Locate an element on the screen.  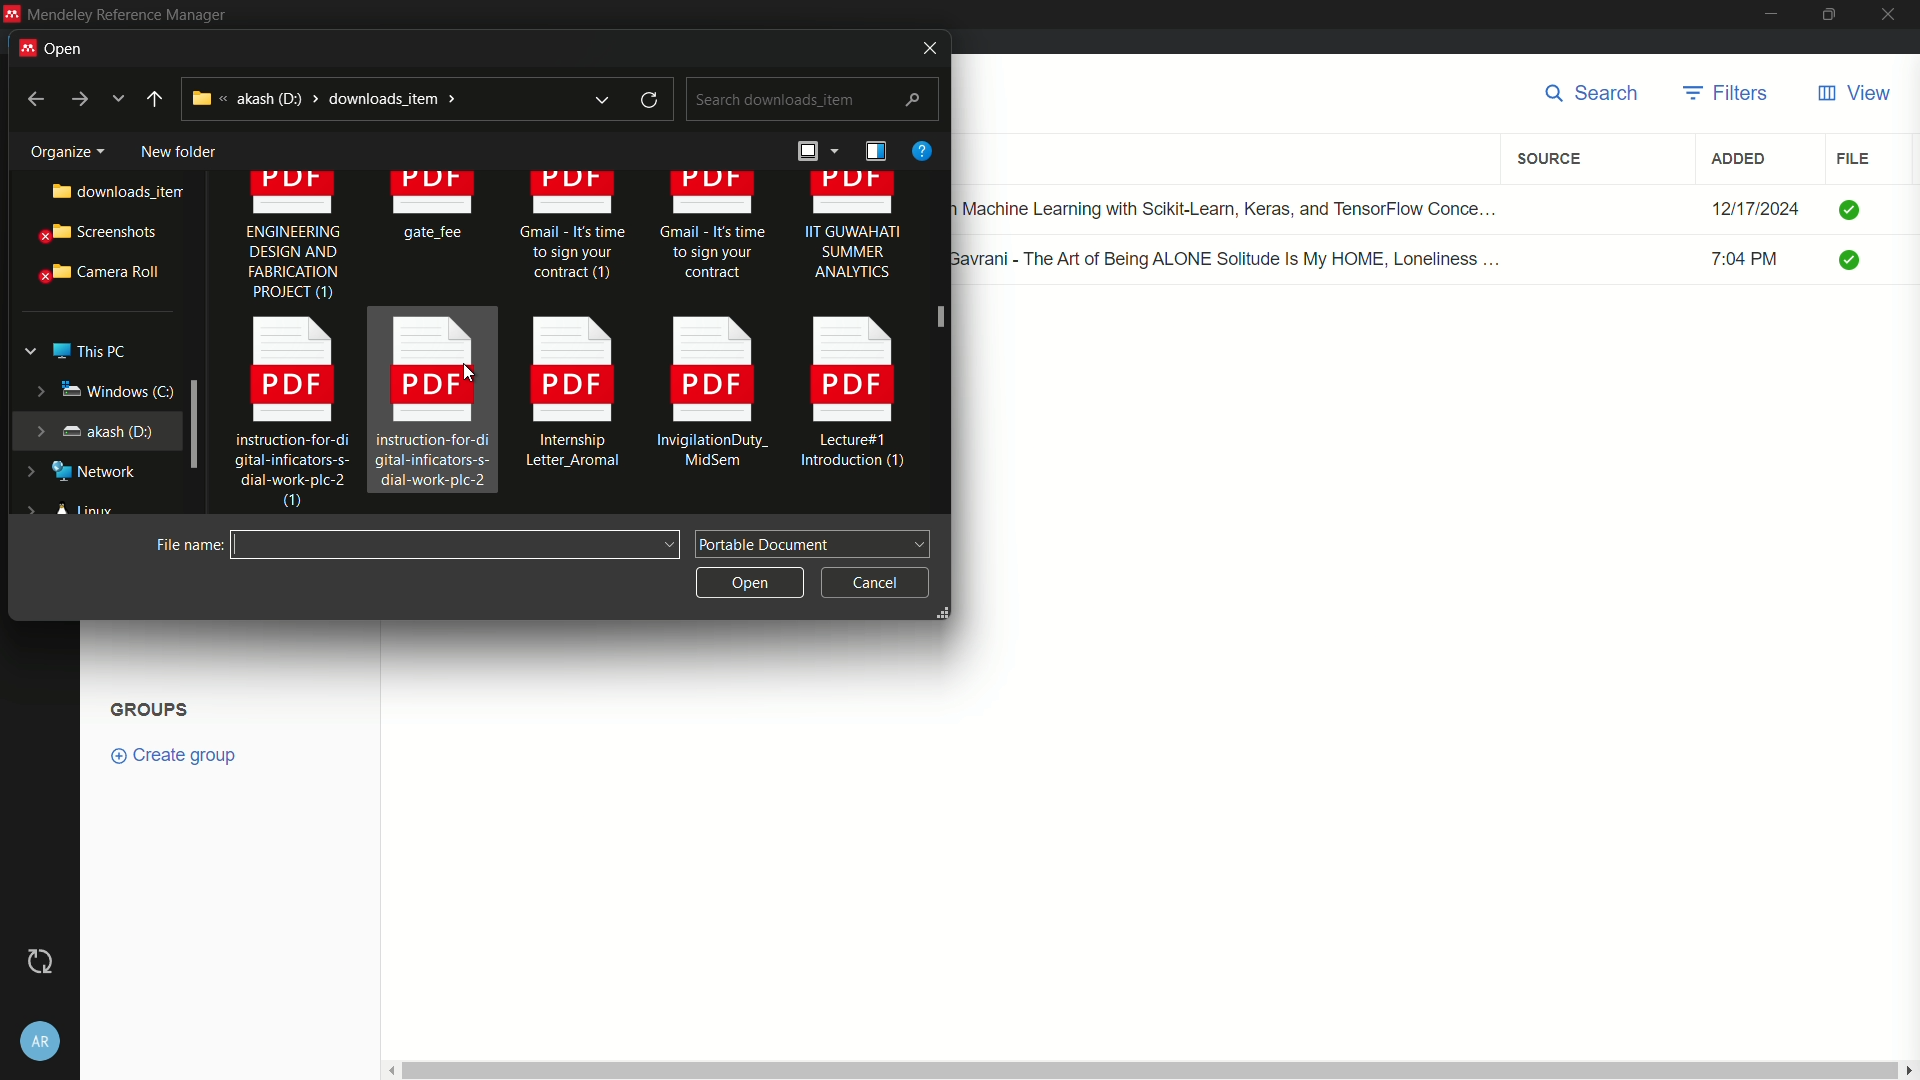
details is located at coordinates (875, 151).